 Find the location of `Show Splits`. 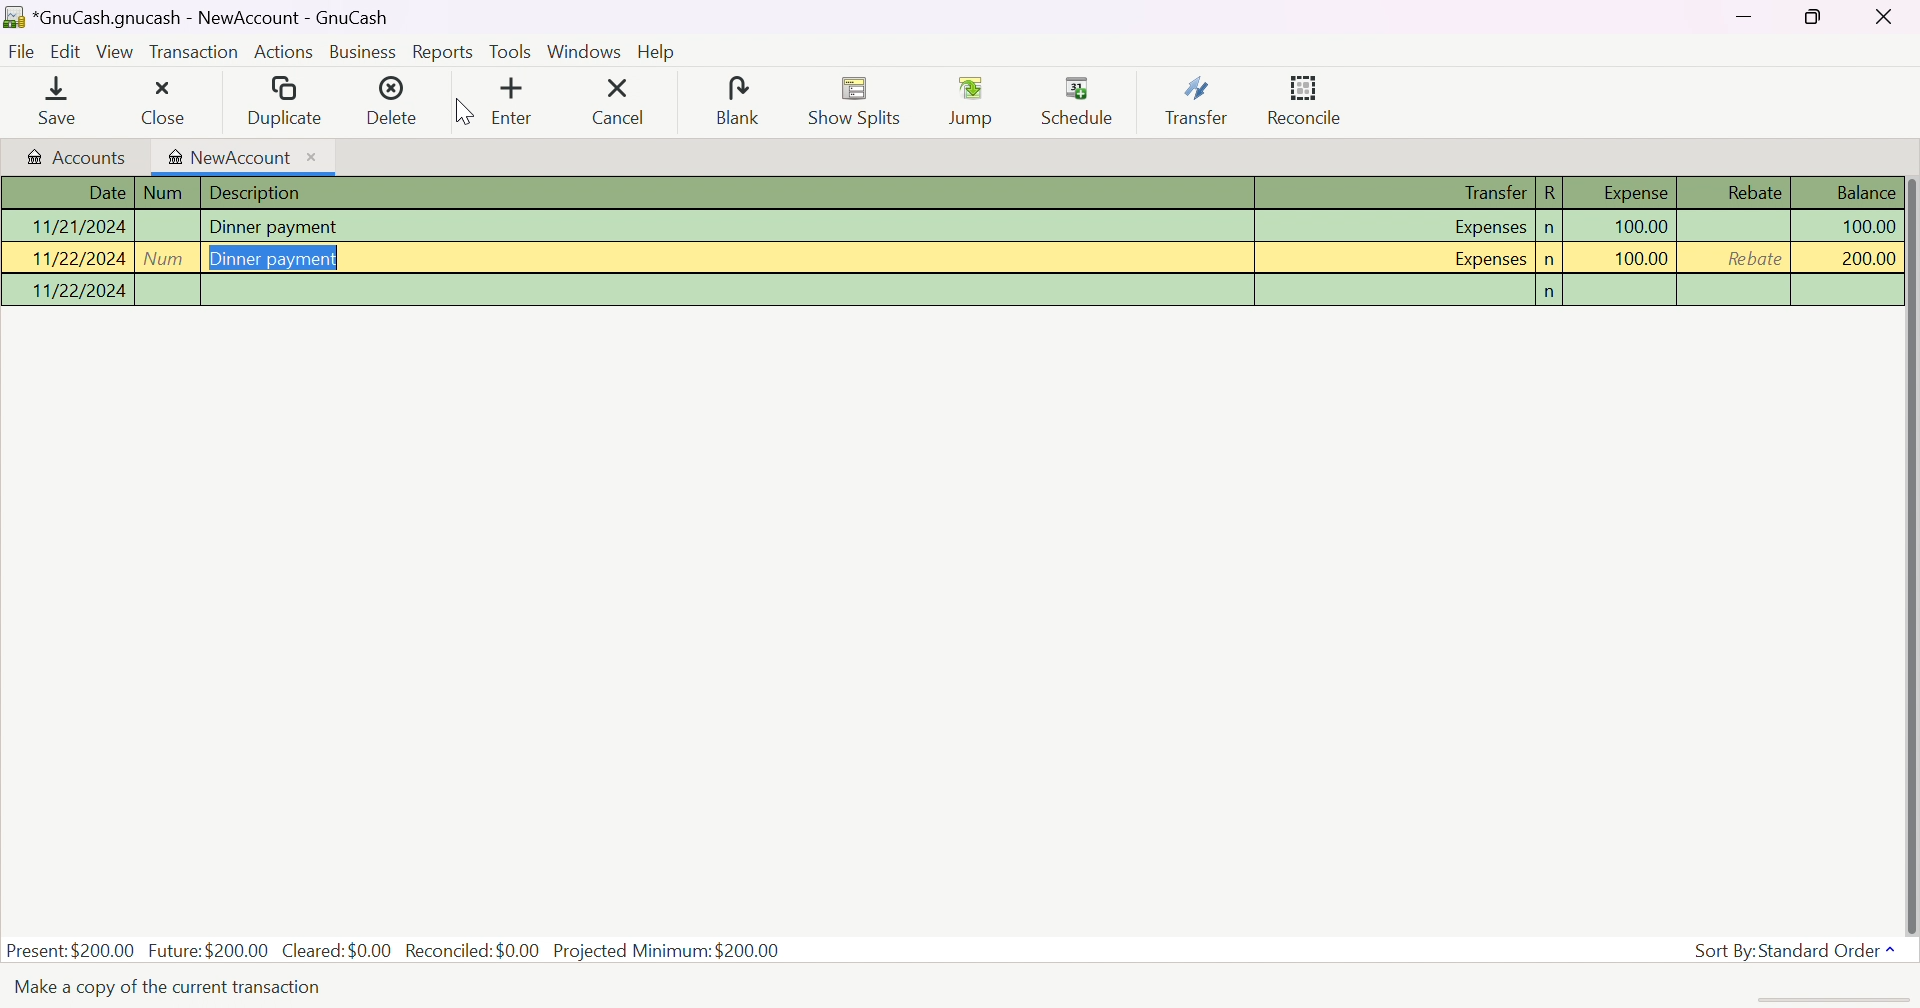

Show Splits is located at coordinates (851, 103).